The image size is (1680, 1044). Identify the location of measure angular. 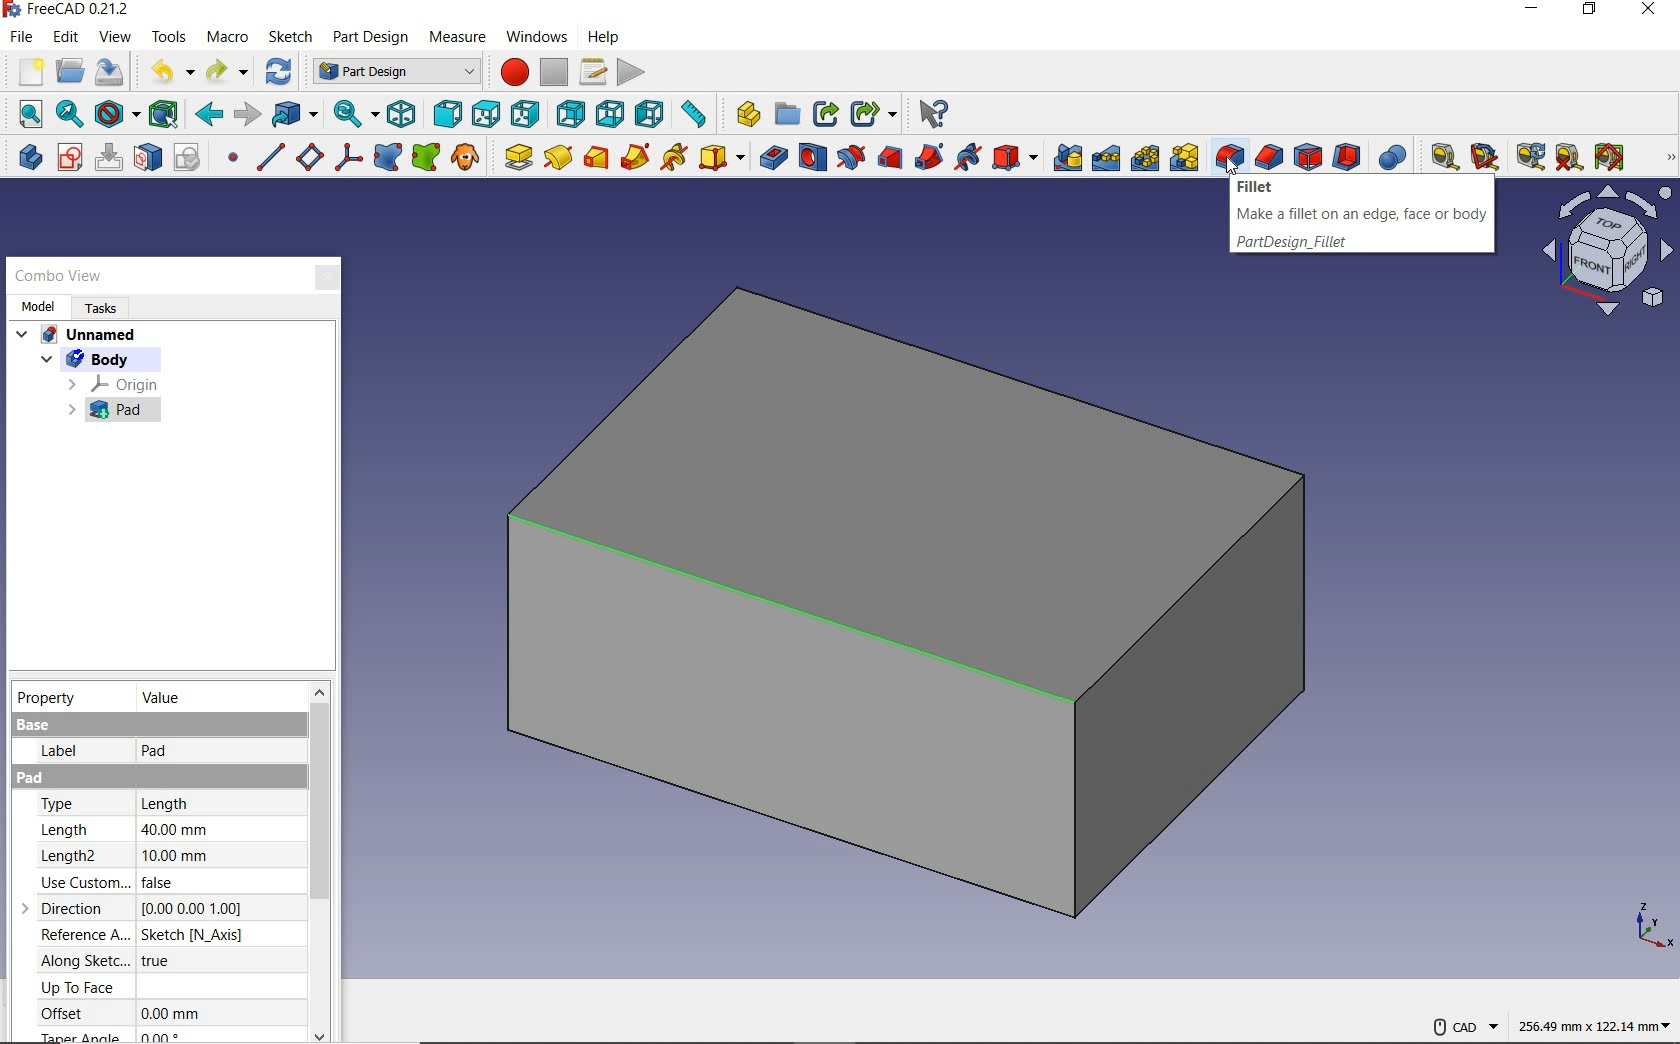
(1487, 157).